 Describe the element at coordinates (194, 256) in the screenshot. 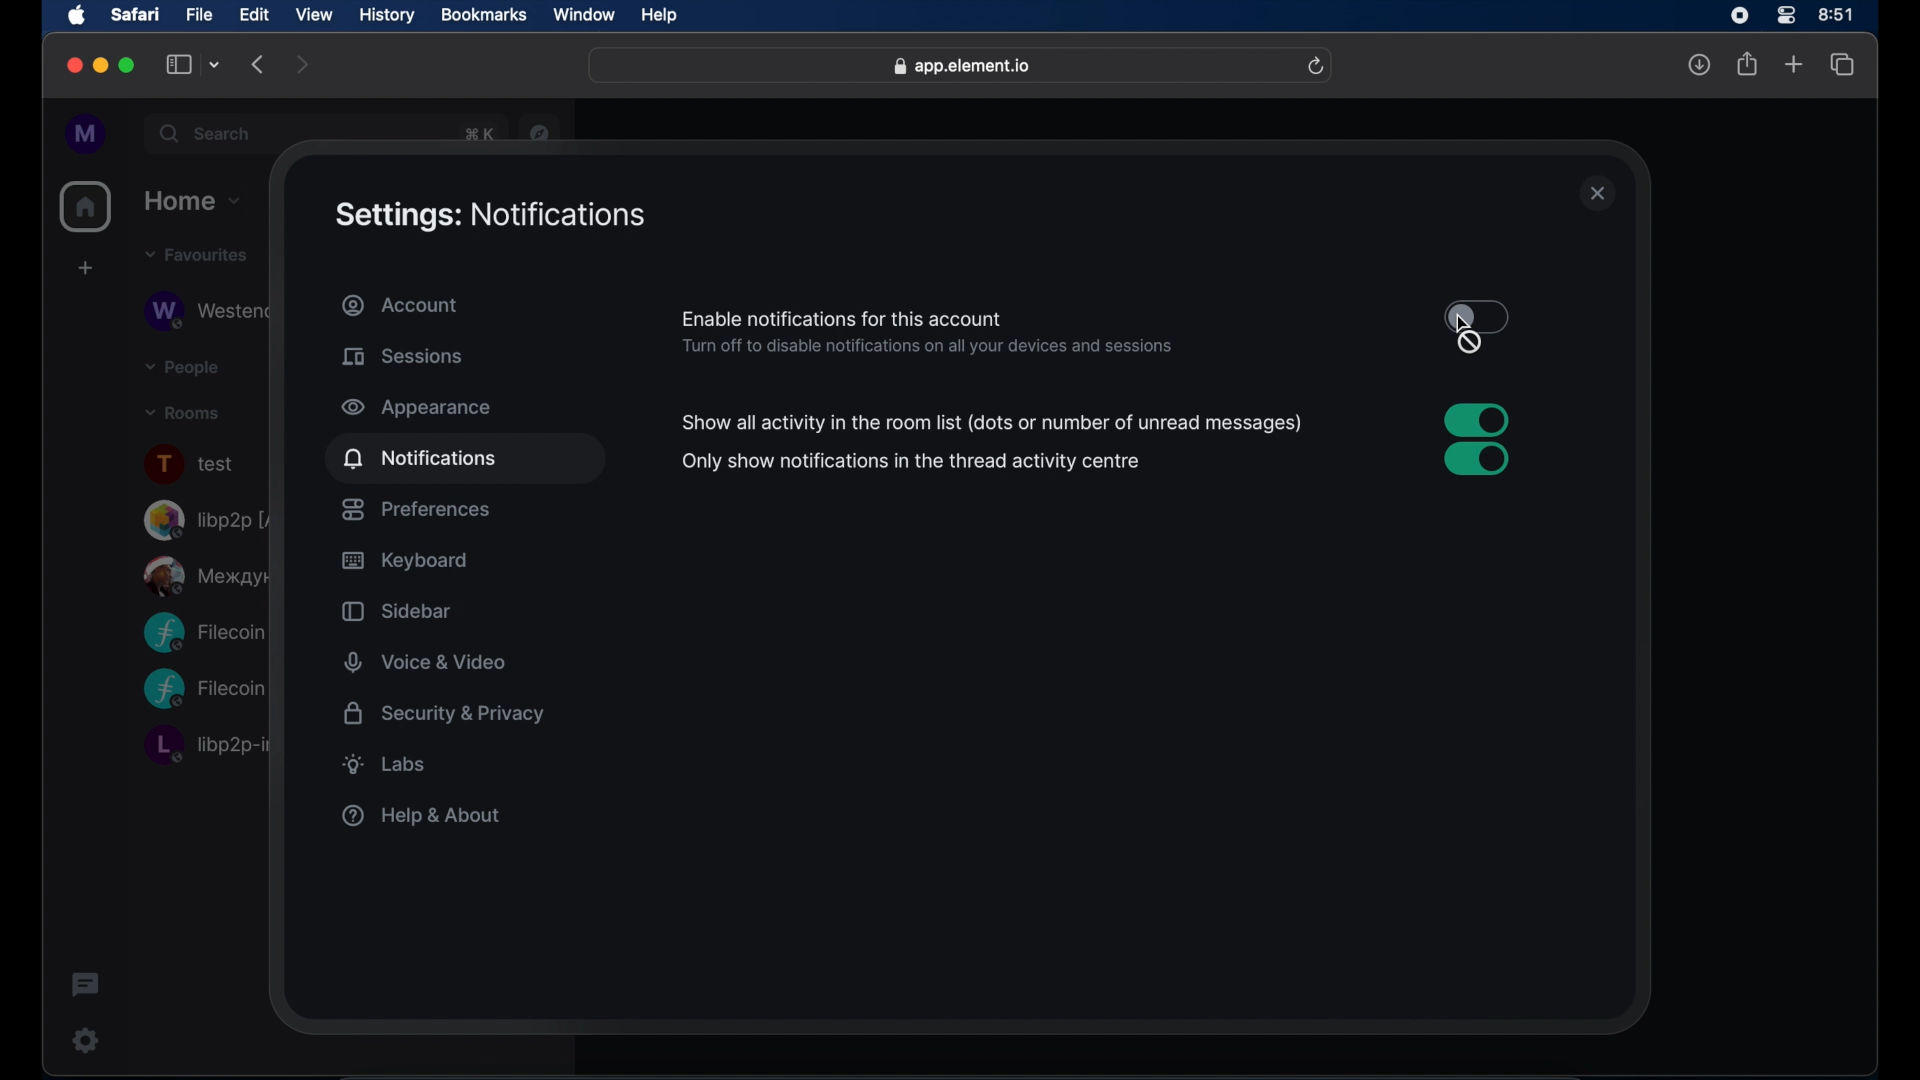

I see `favorites drop down` at that location.